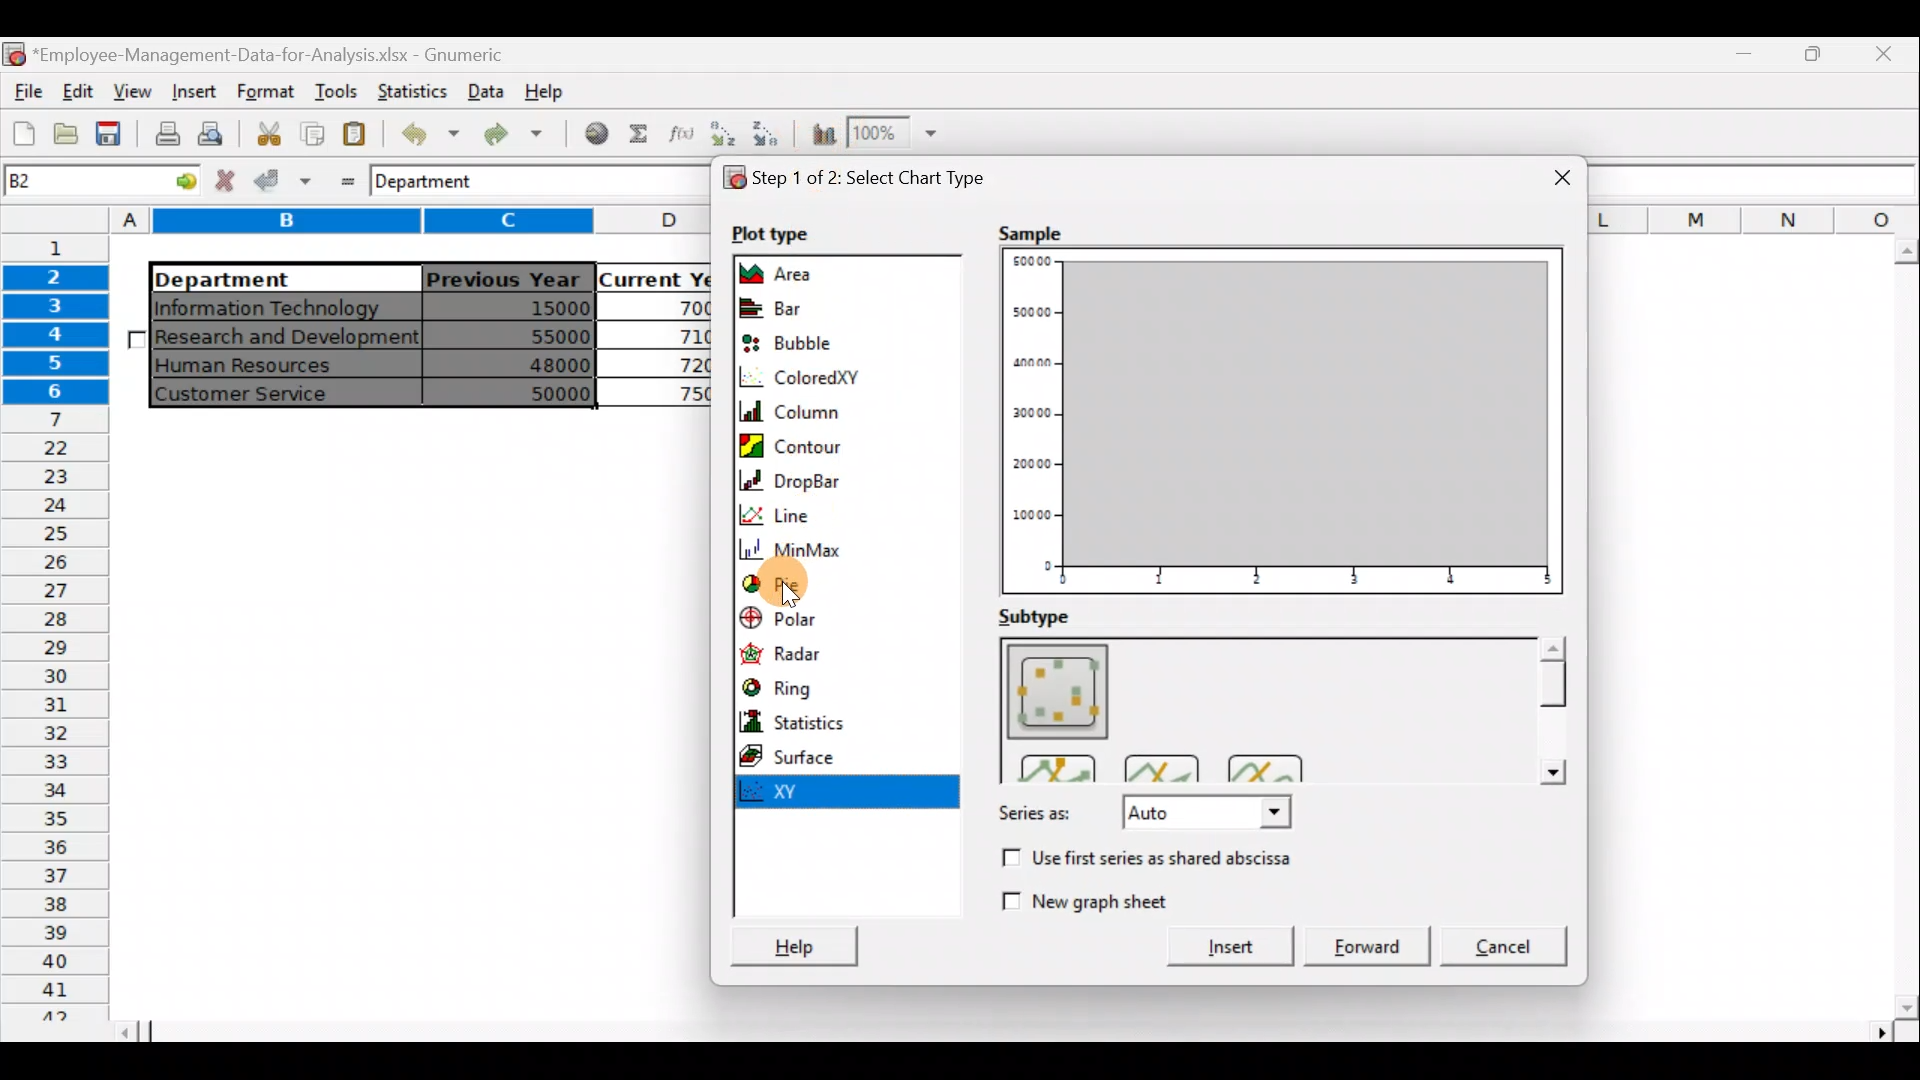 The image size is (1920, 1080). I want to click on Statistics, so click(413, 90).